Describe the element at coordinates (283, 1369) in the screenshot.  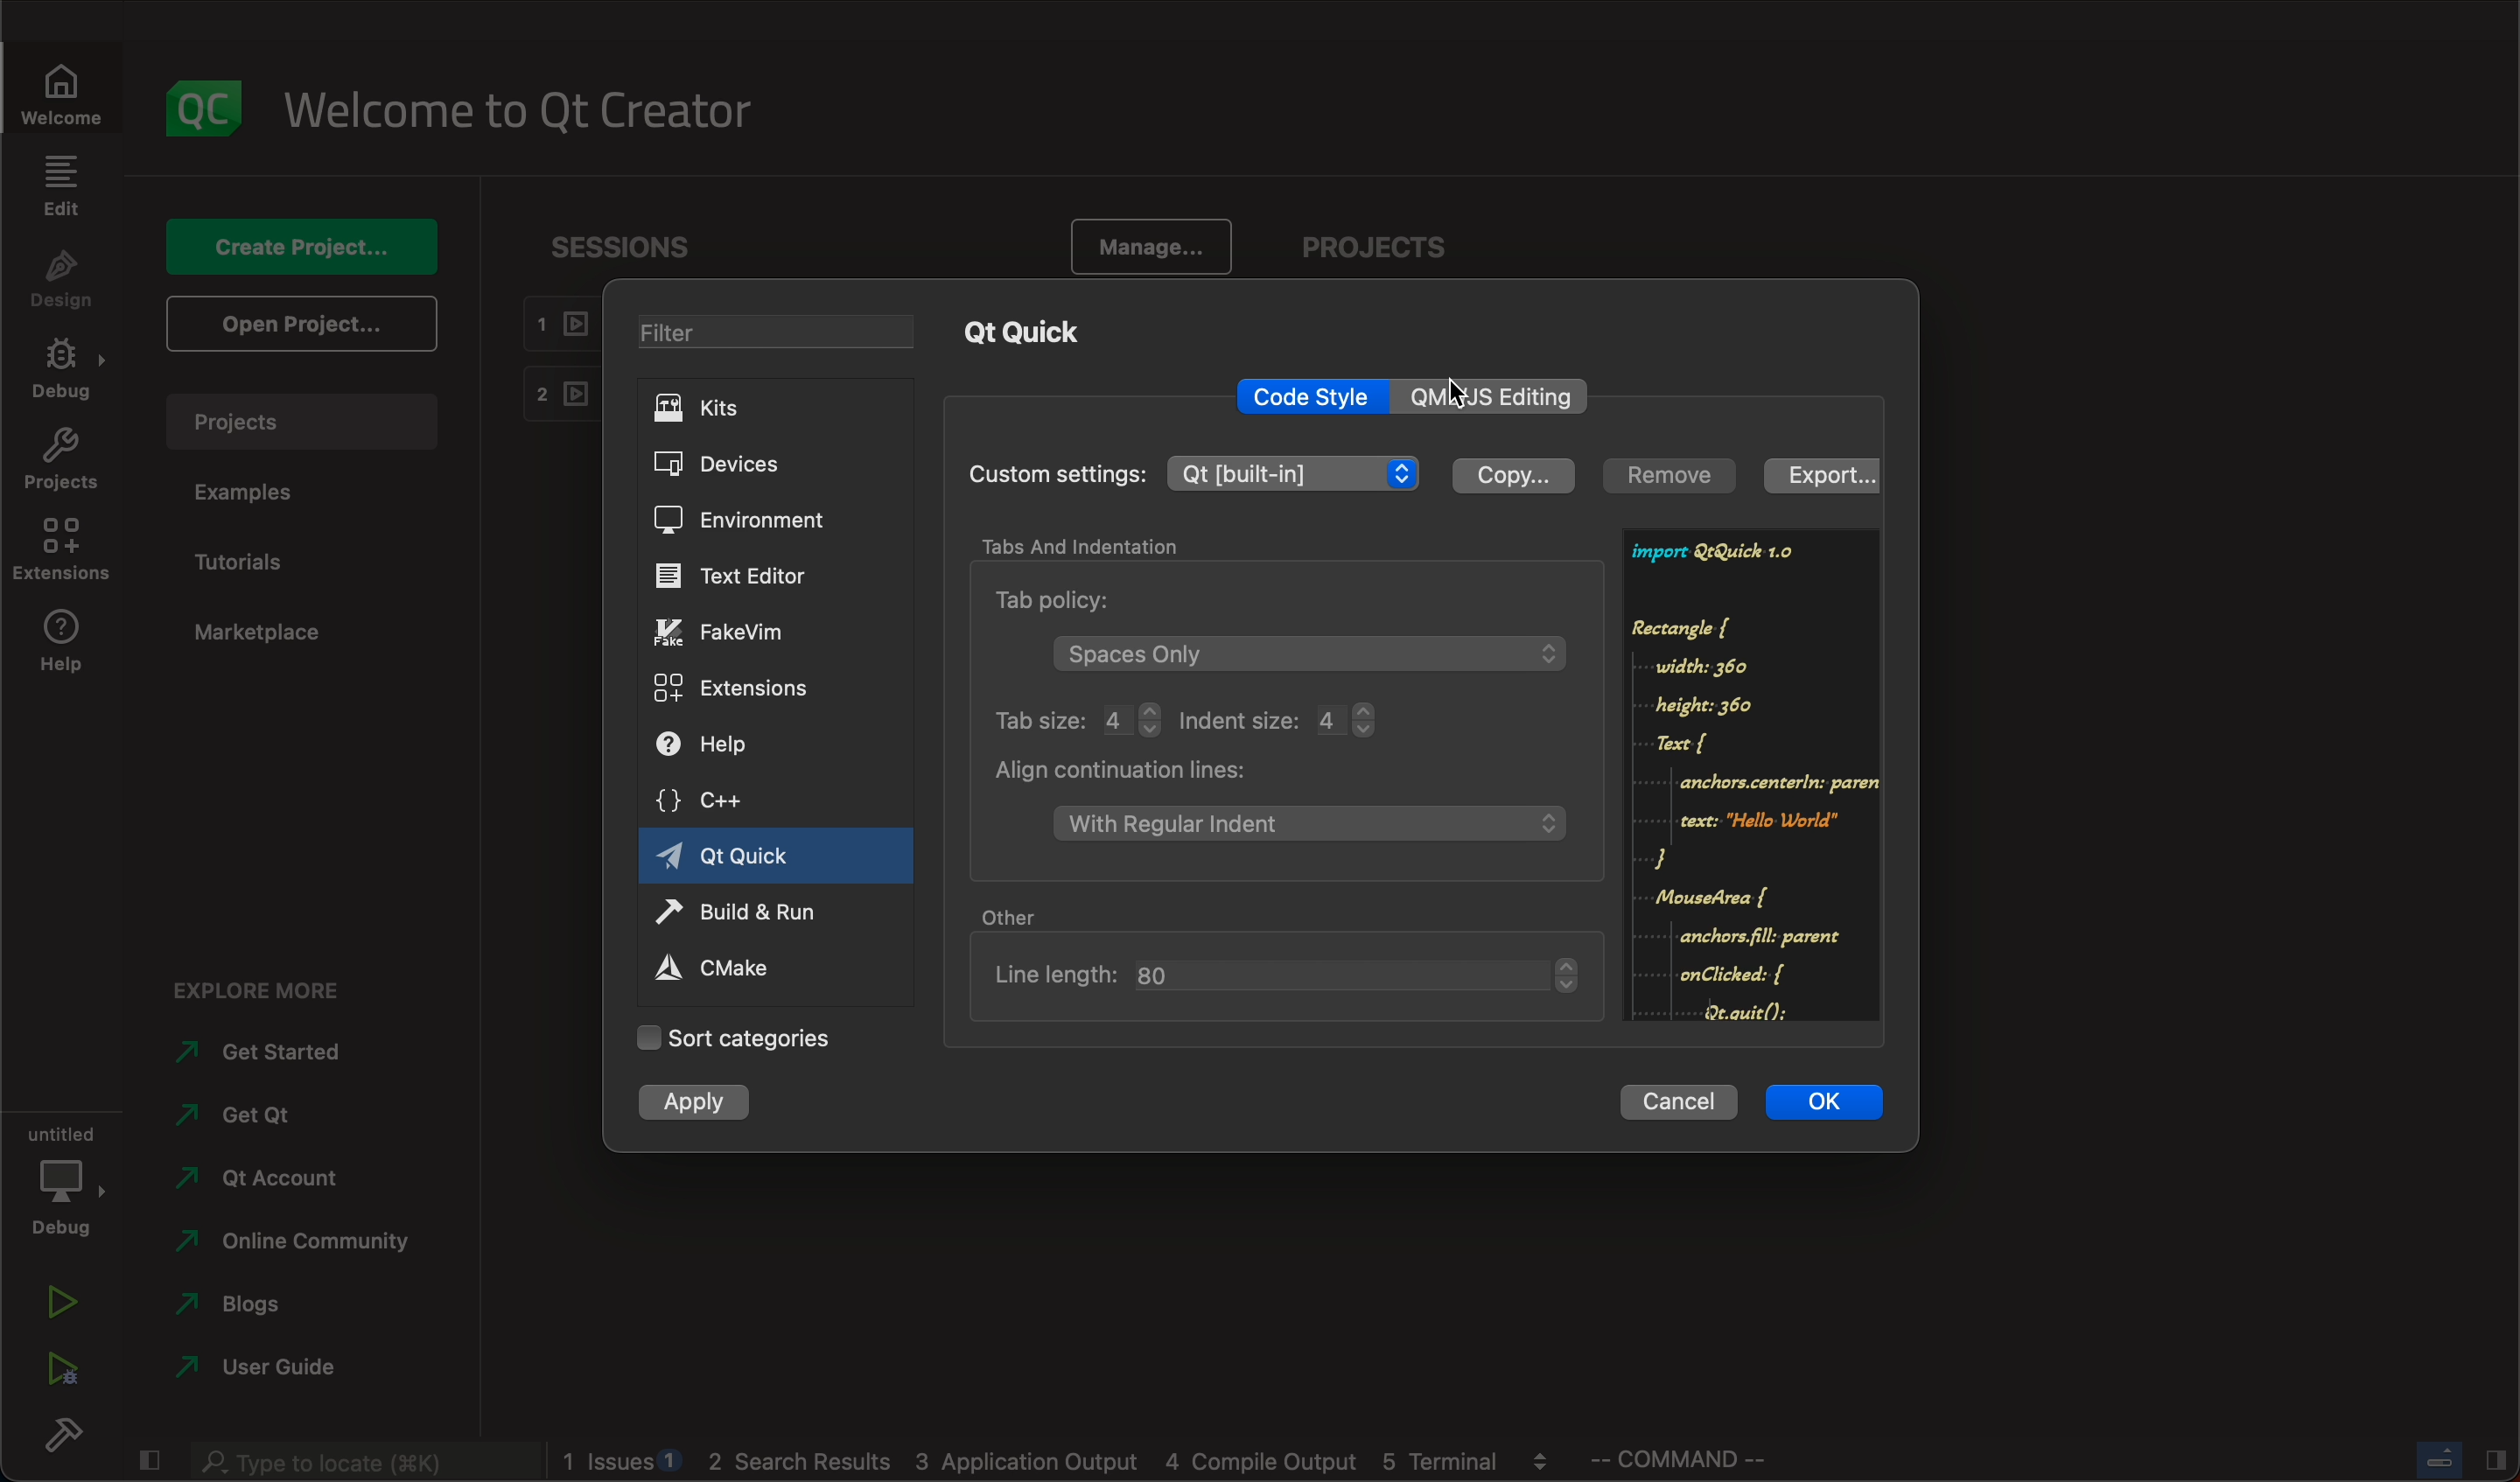
I see `guide` at that location.